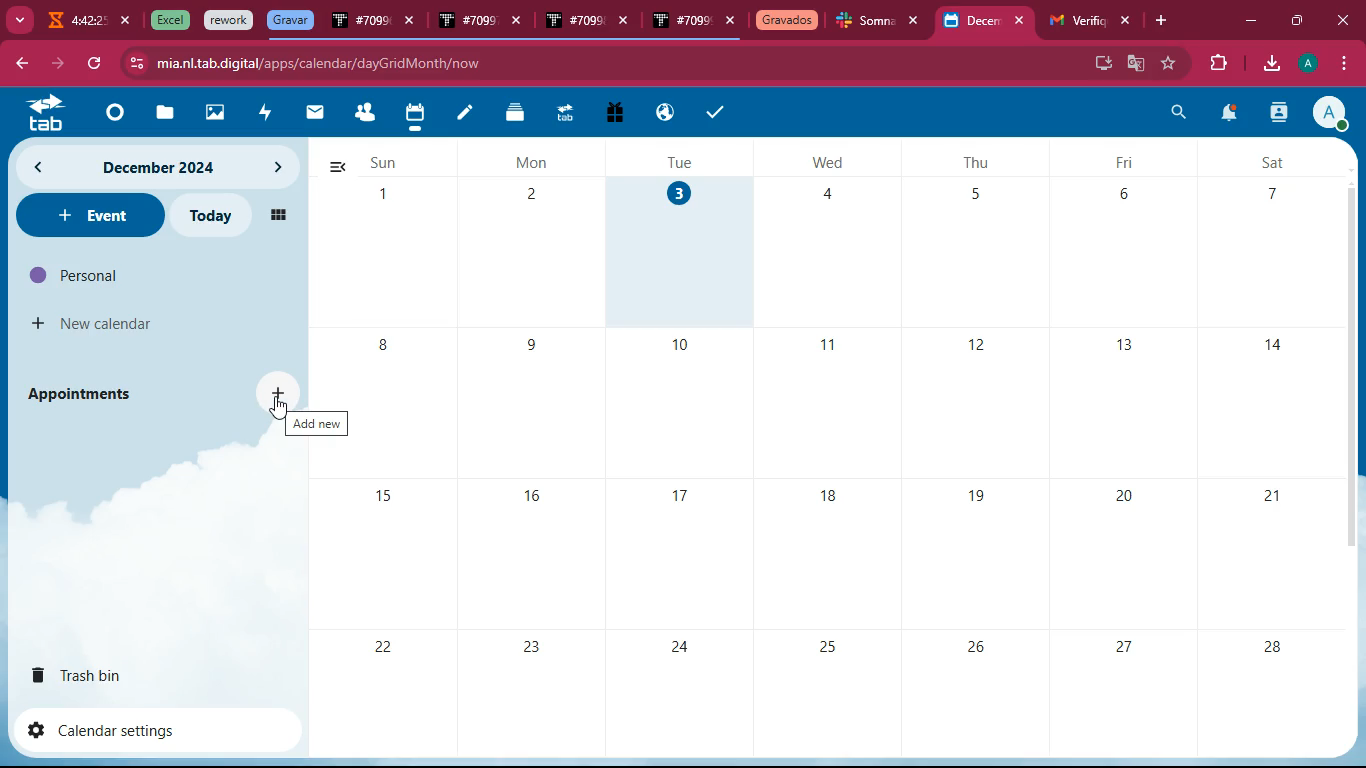  What do you see at coordinates (919, 21) in the screenshot?
I see `close` at bounding box center [919, 21].